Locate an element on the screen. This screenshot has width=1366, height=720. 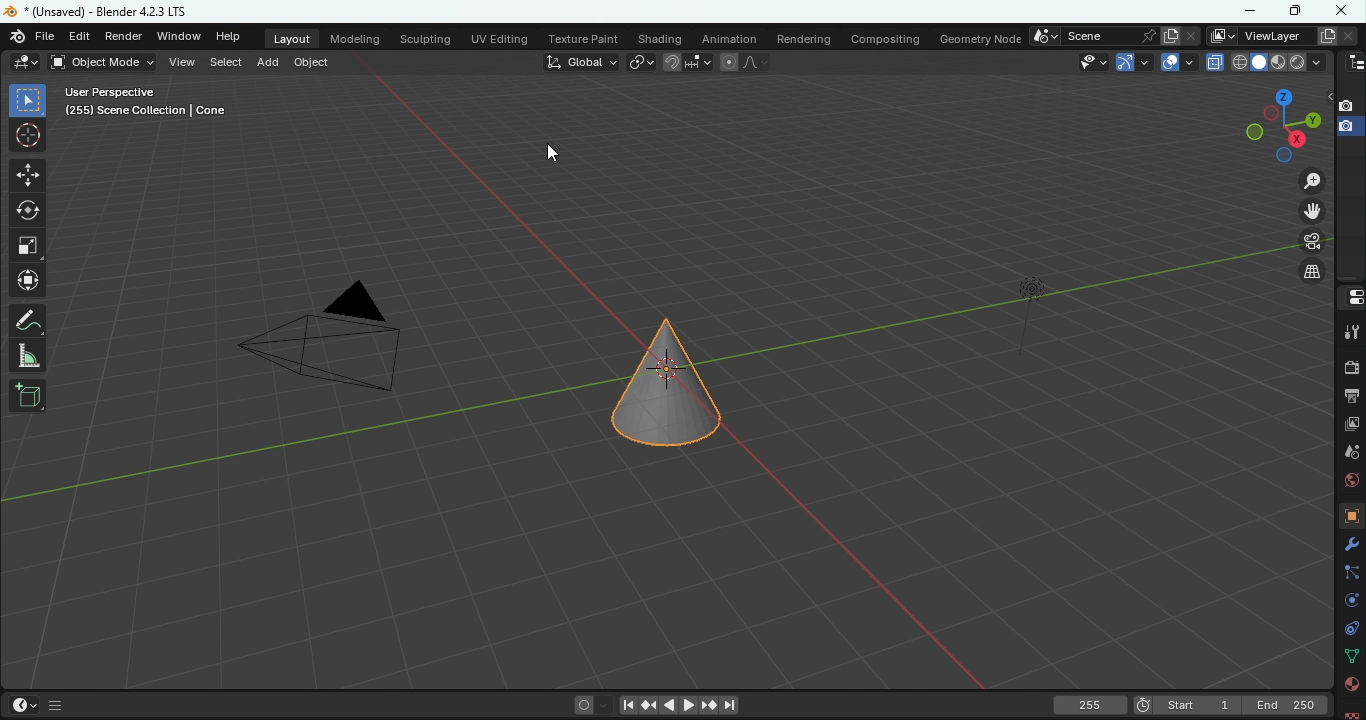
Shading is located at coordinates (660, 36).